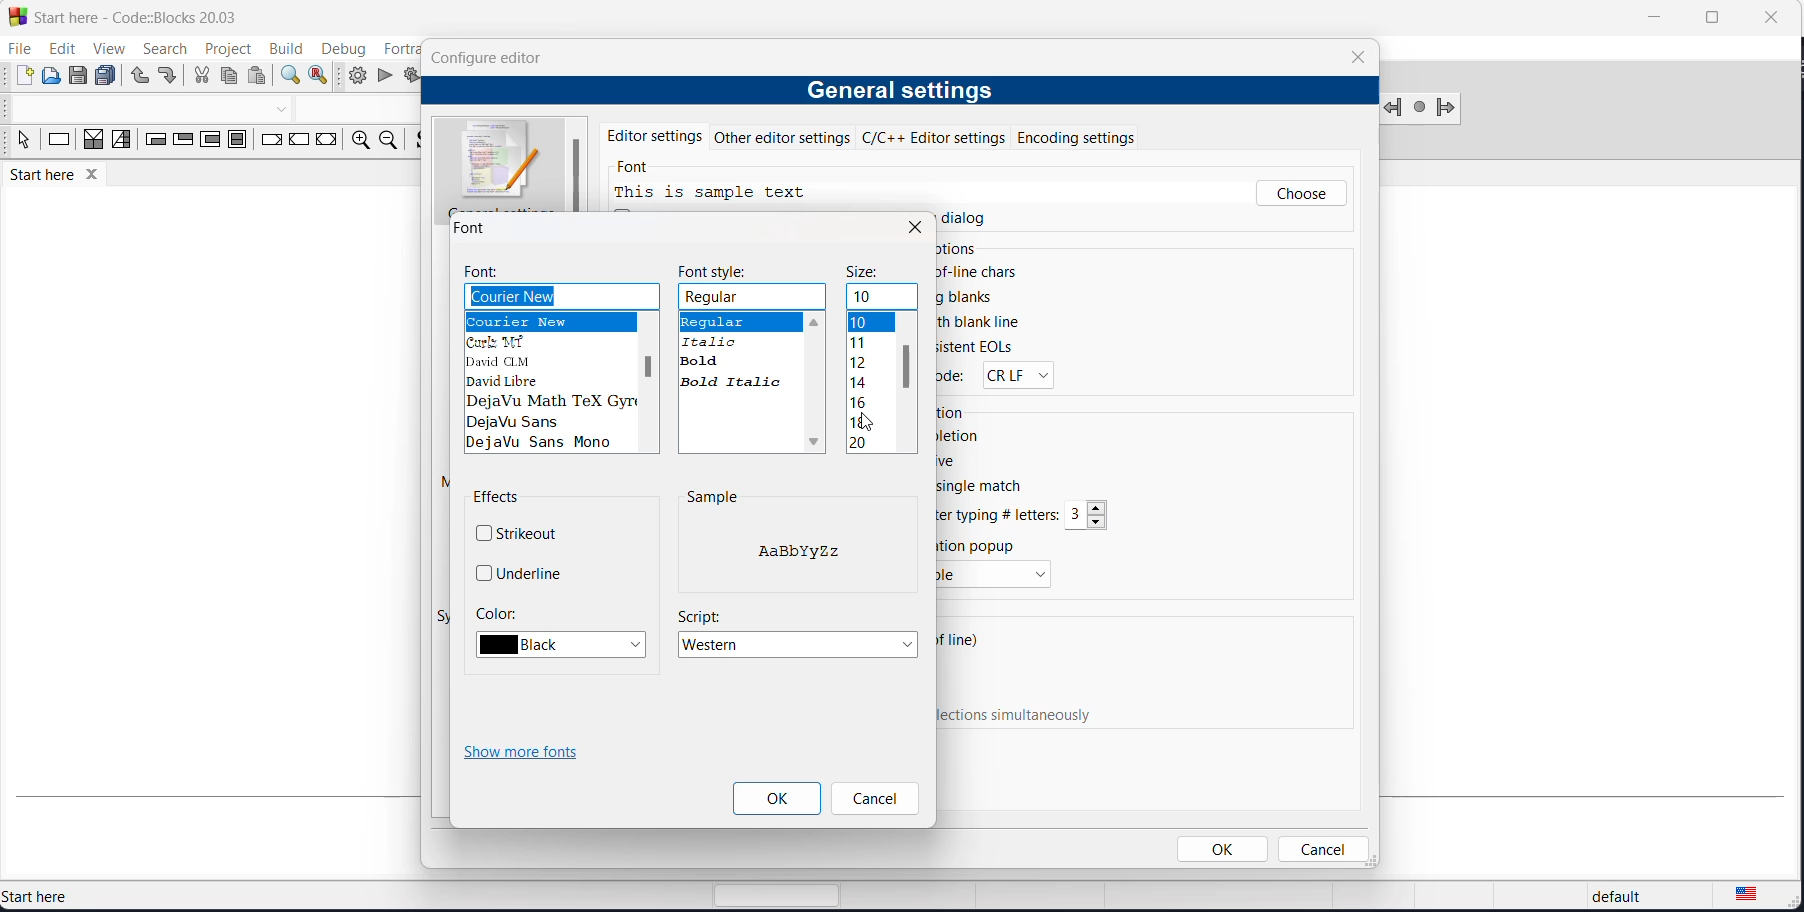 Image resolution: width=1804 pixels, height=912 pixels. I want to click on courier new, so click(562, 296).